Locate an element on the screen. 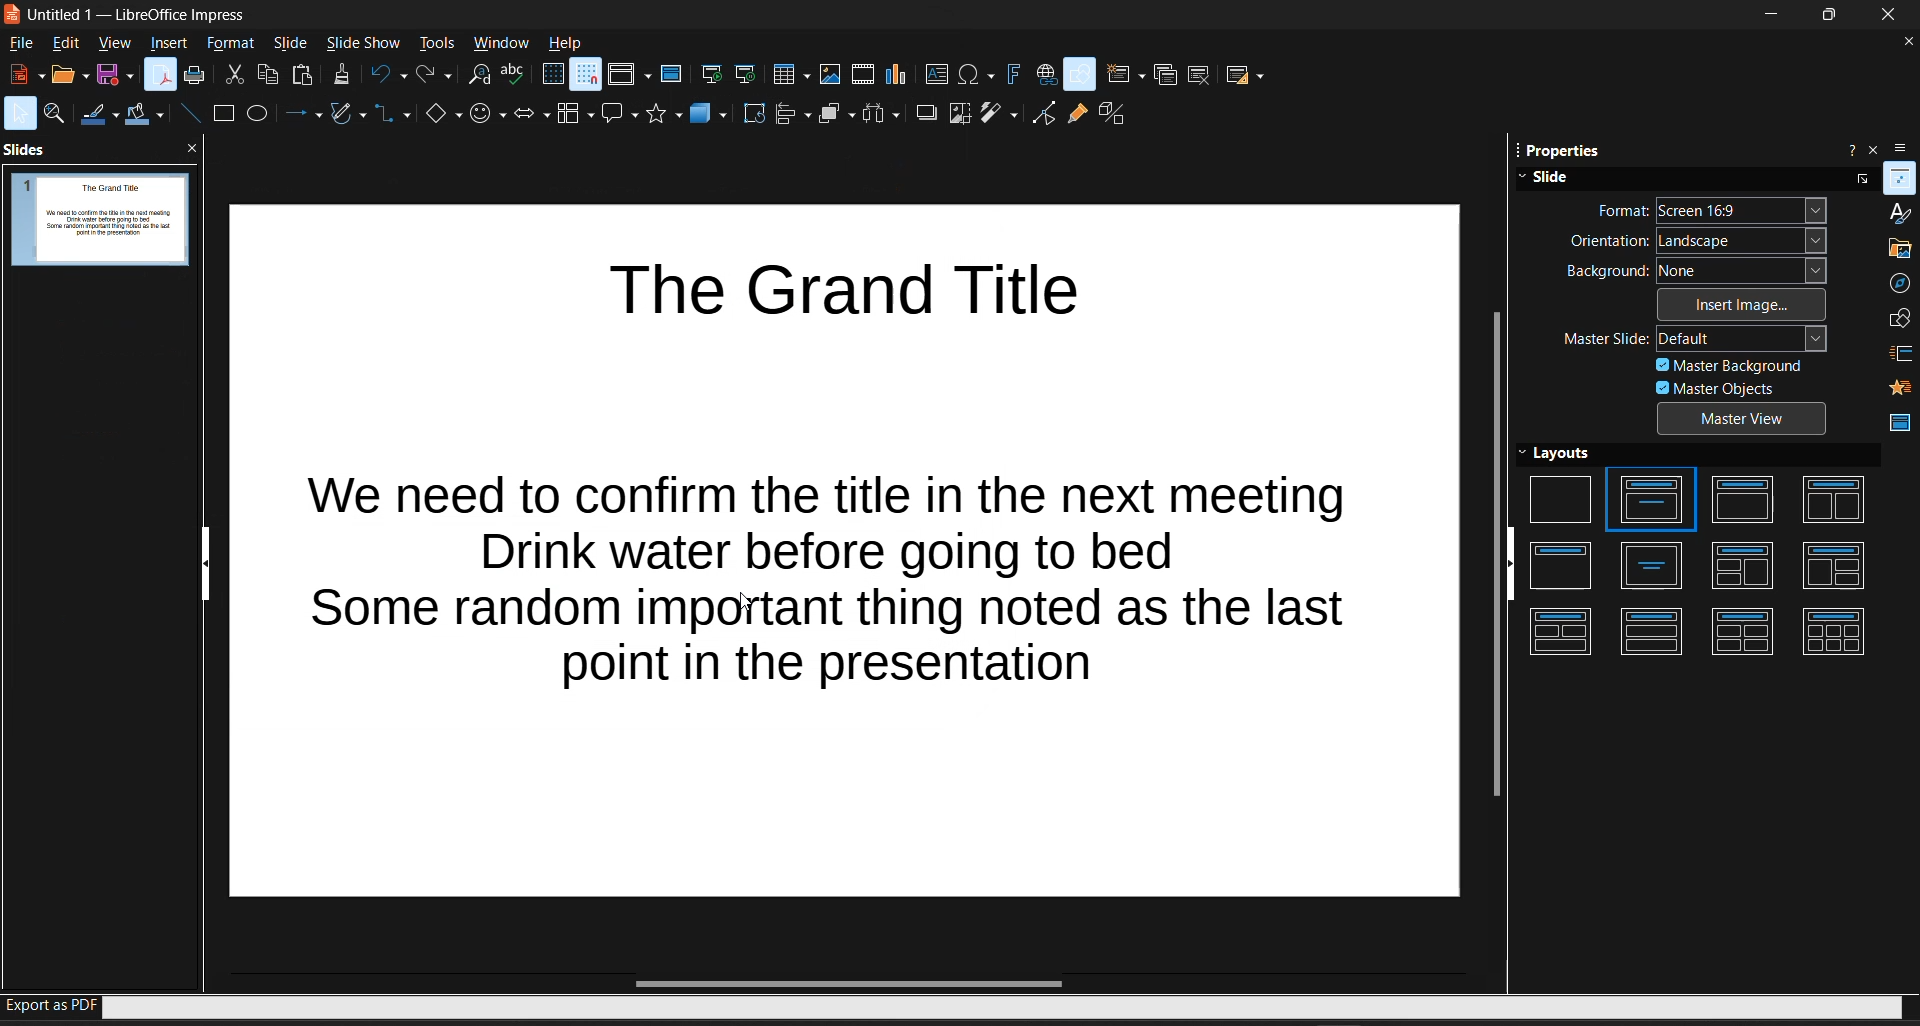  line color is located at coordinates (97, 115).